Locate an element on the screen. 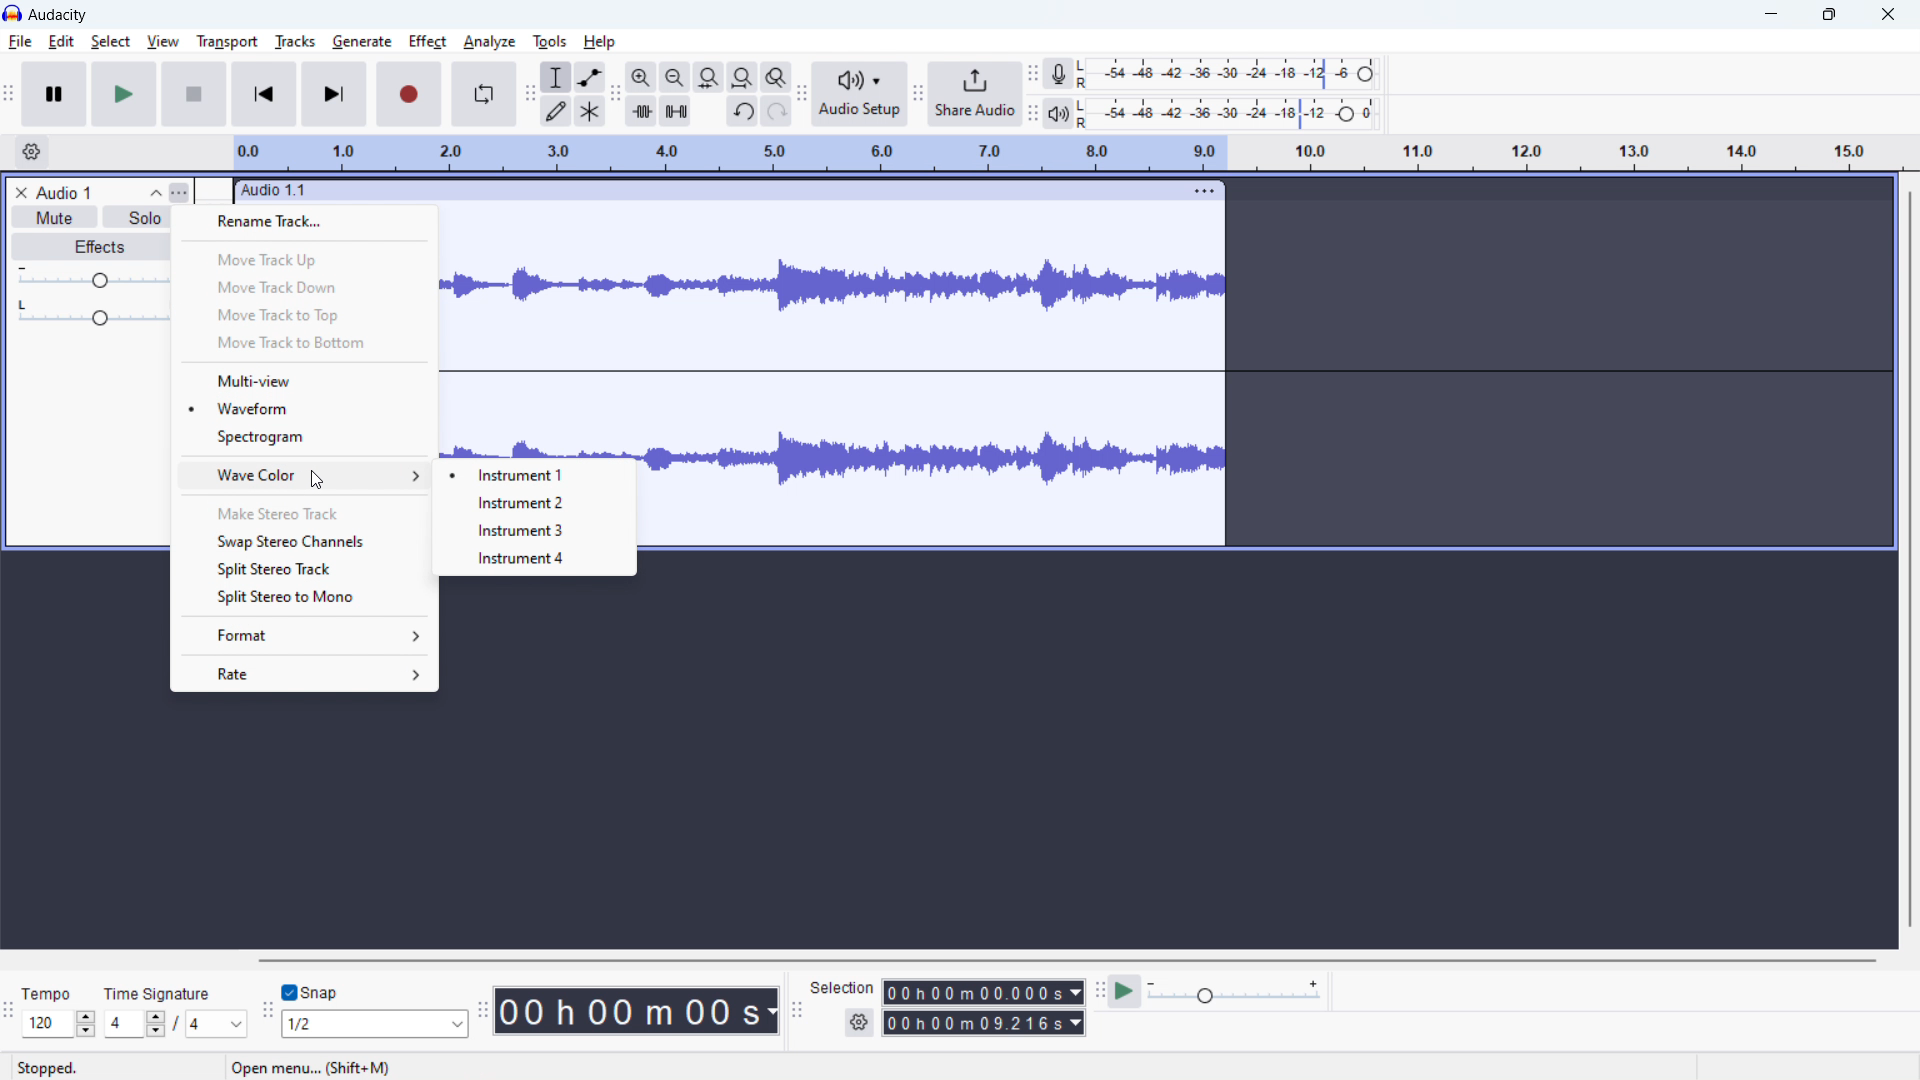  trim audio outside selection is located at coordinates (641, 110).